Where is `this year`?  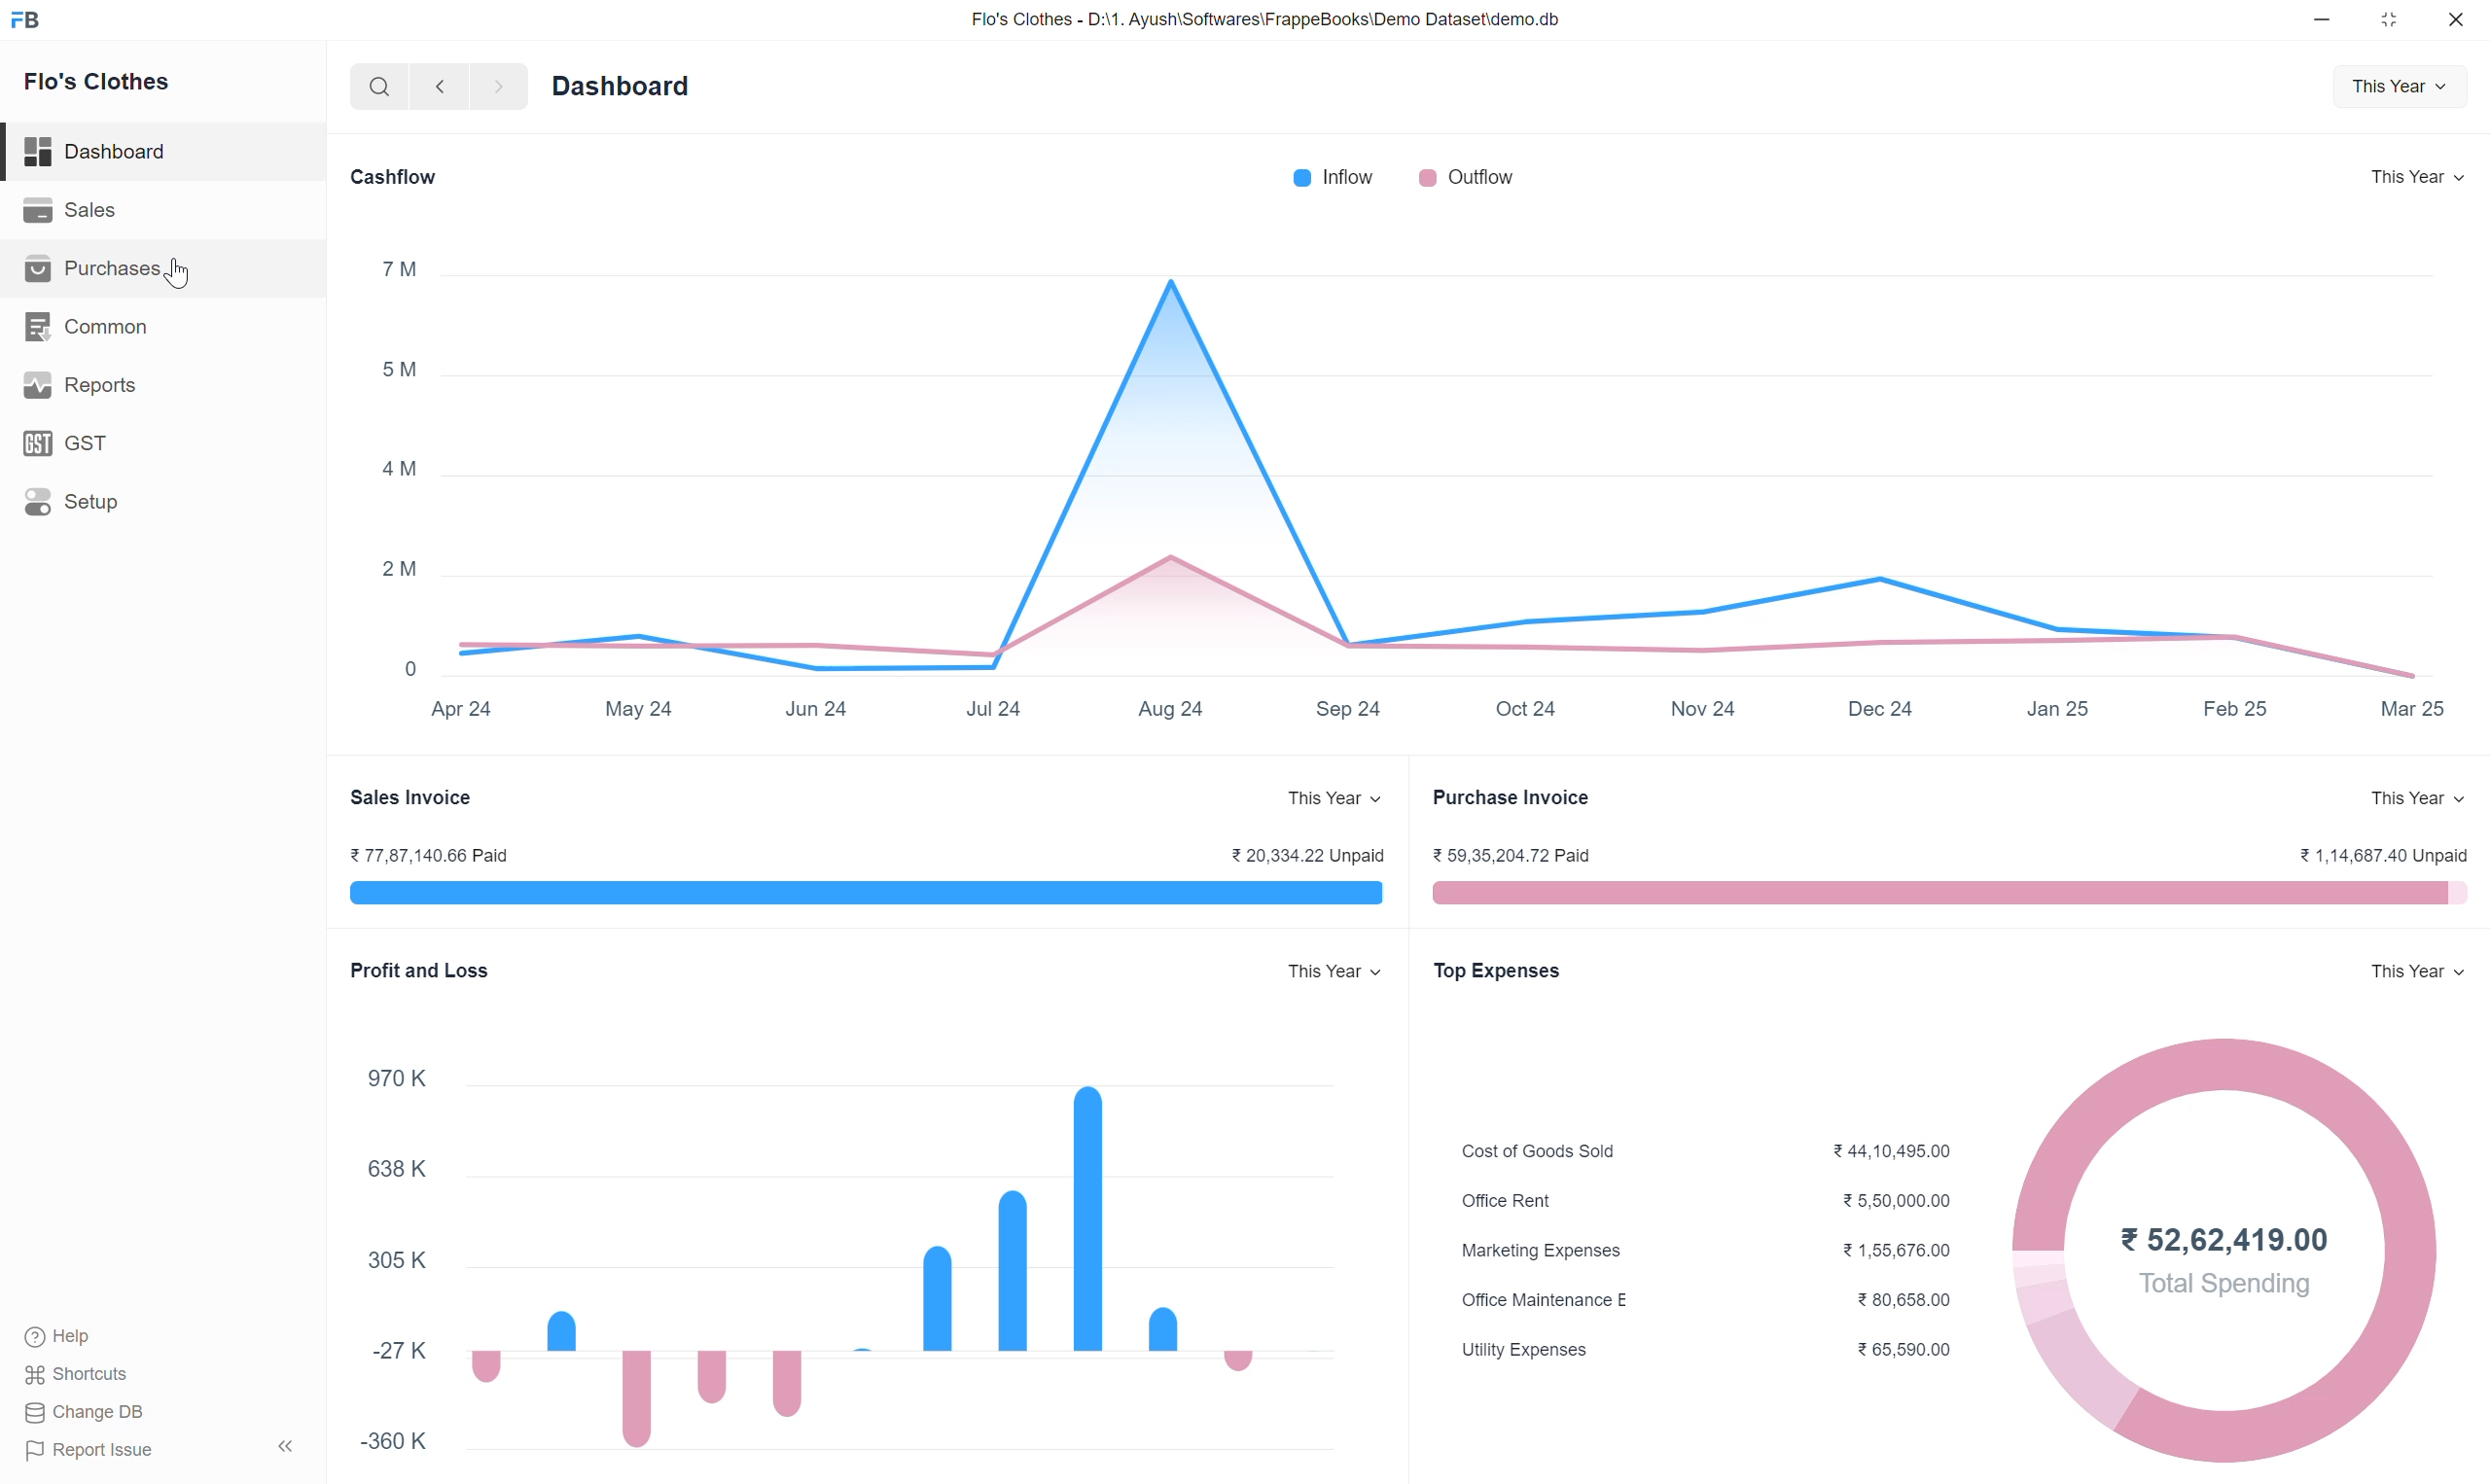
this year is located at coordinates (1334, 972).